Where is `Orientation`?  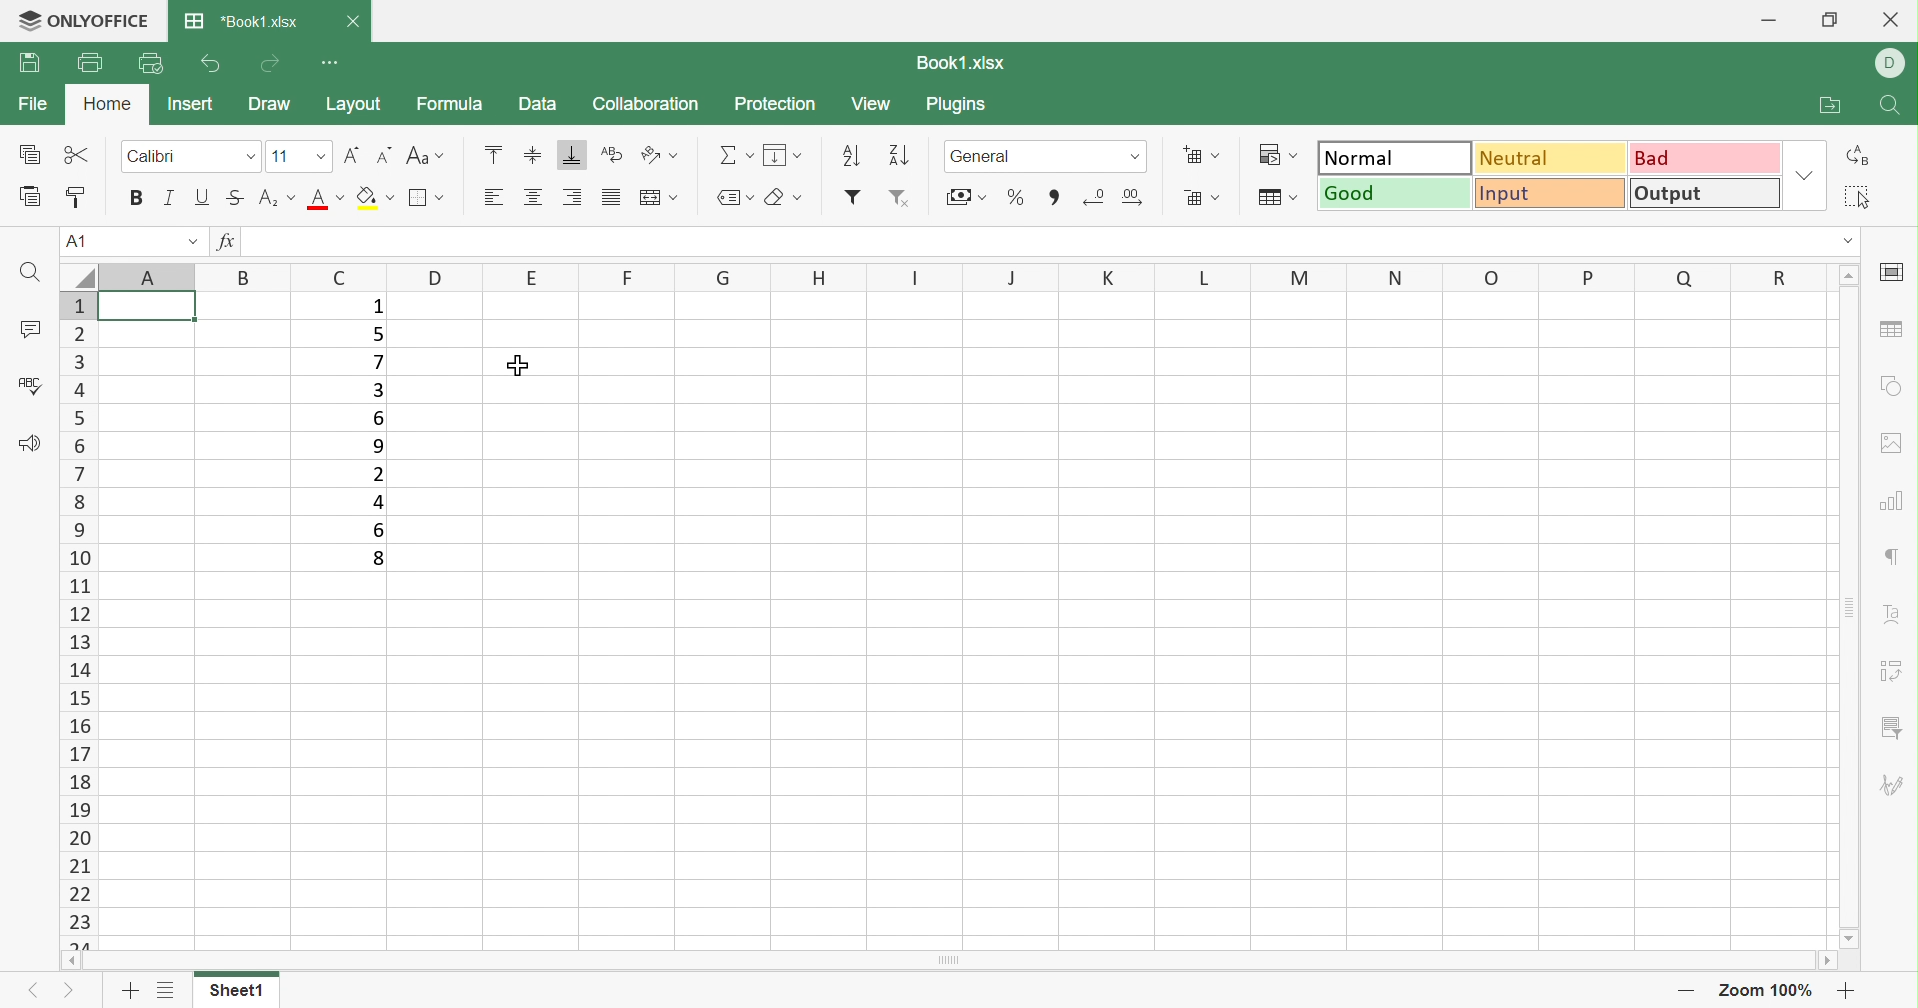
Orientation is located at coordinates (659, 155).